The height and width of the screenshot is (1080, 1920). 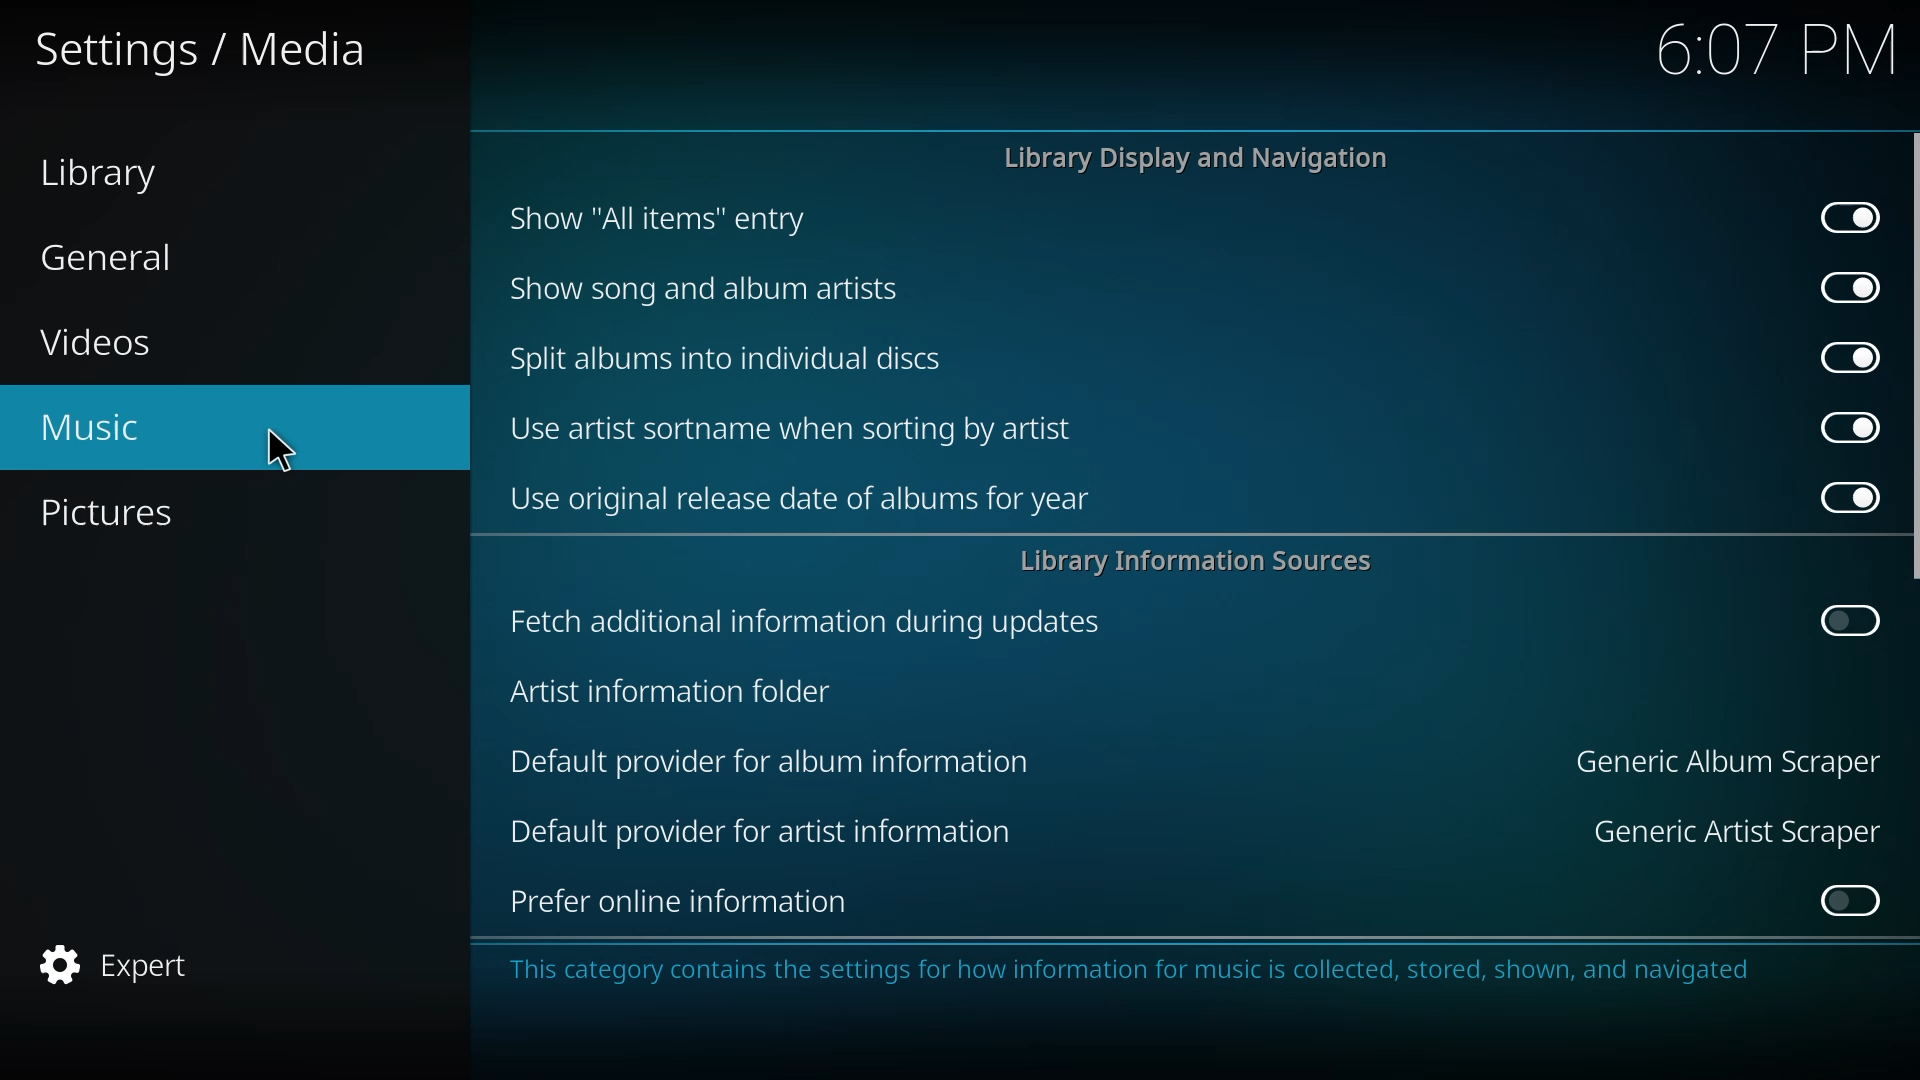 I want to click on Default provider for artist information, so click(x=760, y=835).